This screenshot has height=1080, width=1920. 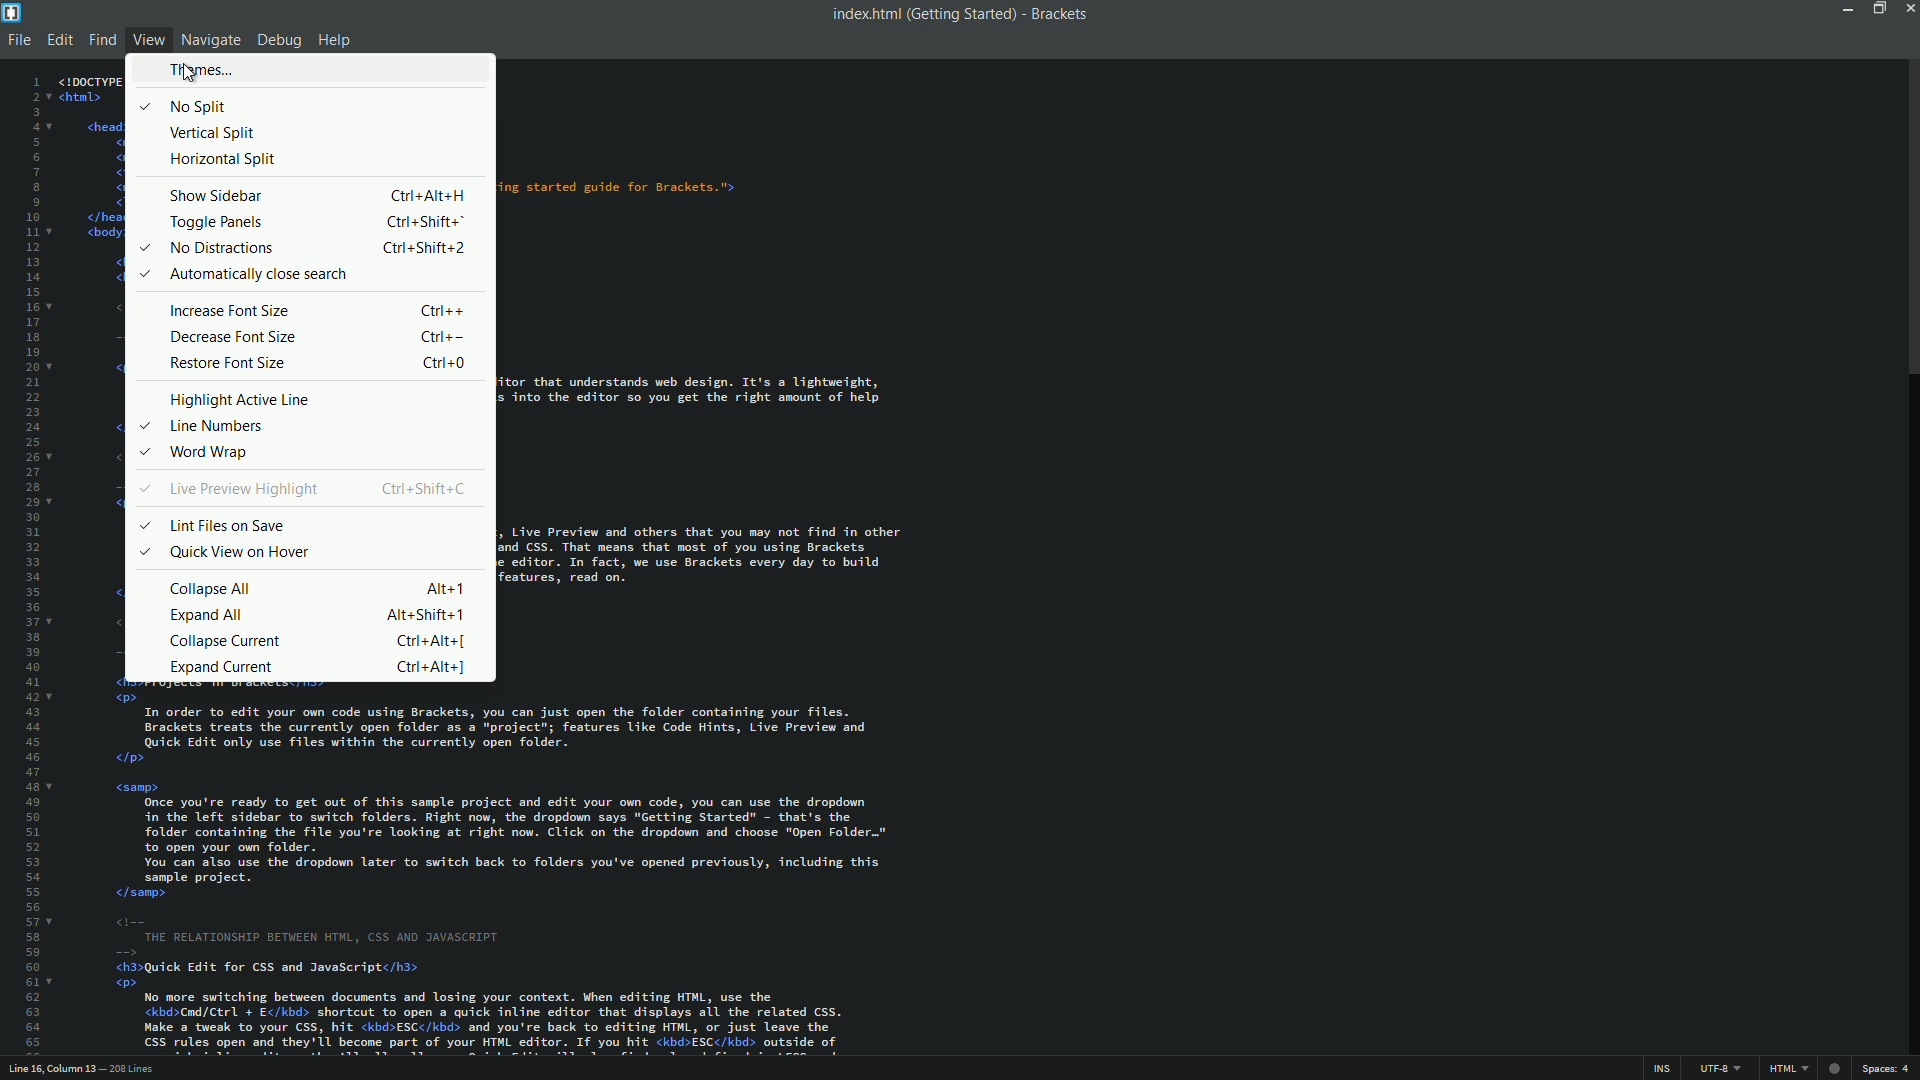 What do you see at coordinates (200, 107) in the screenshot?
I see `no split` at bounding box center [200, 107].